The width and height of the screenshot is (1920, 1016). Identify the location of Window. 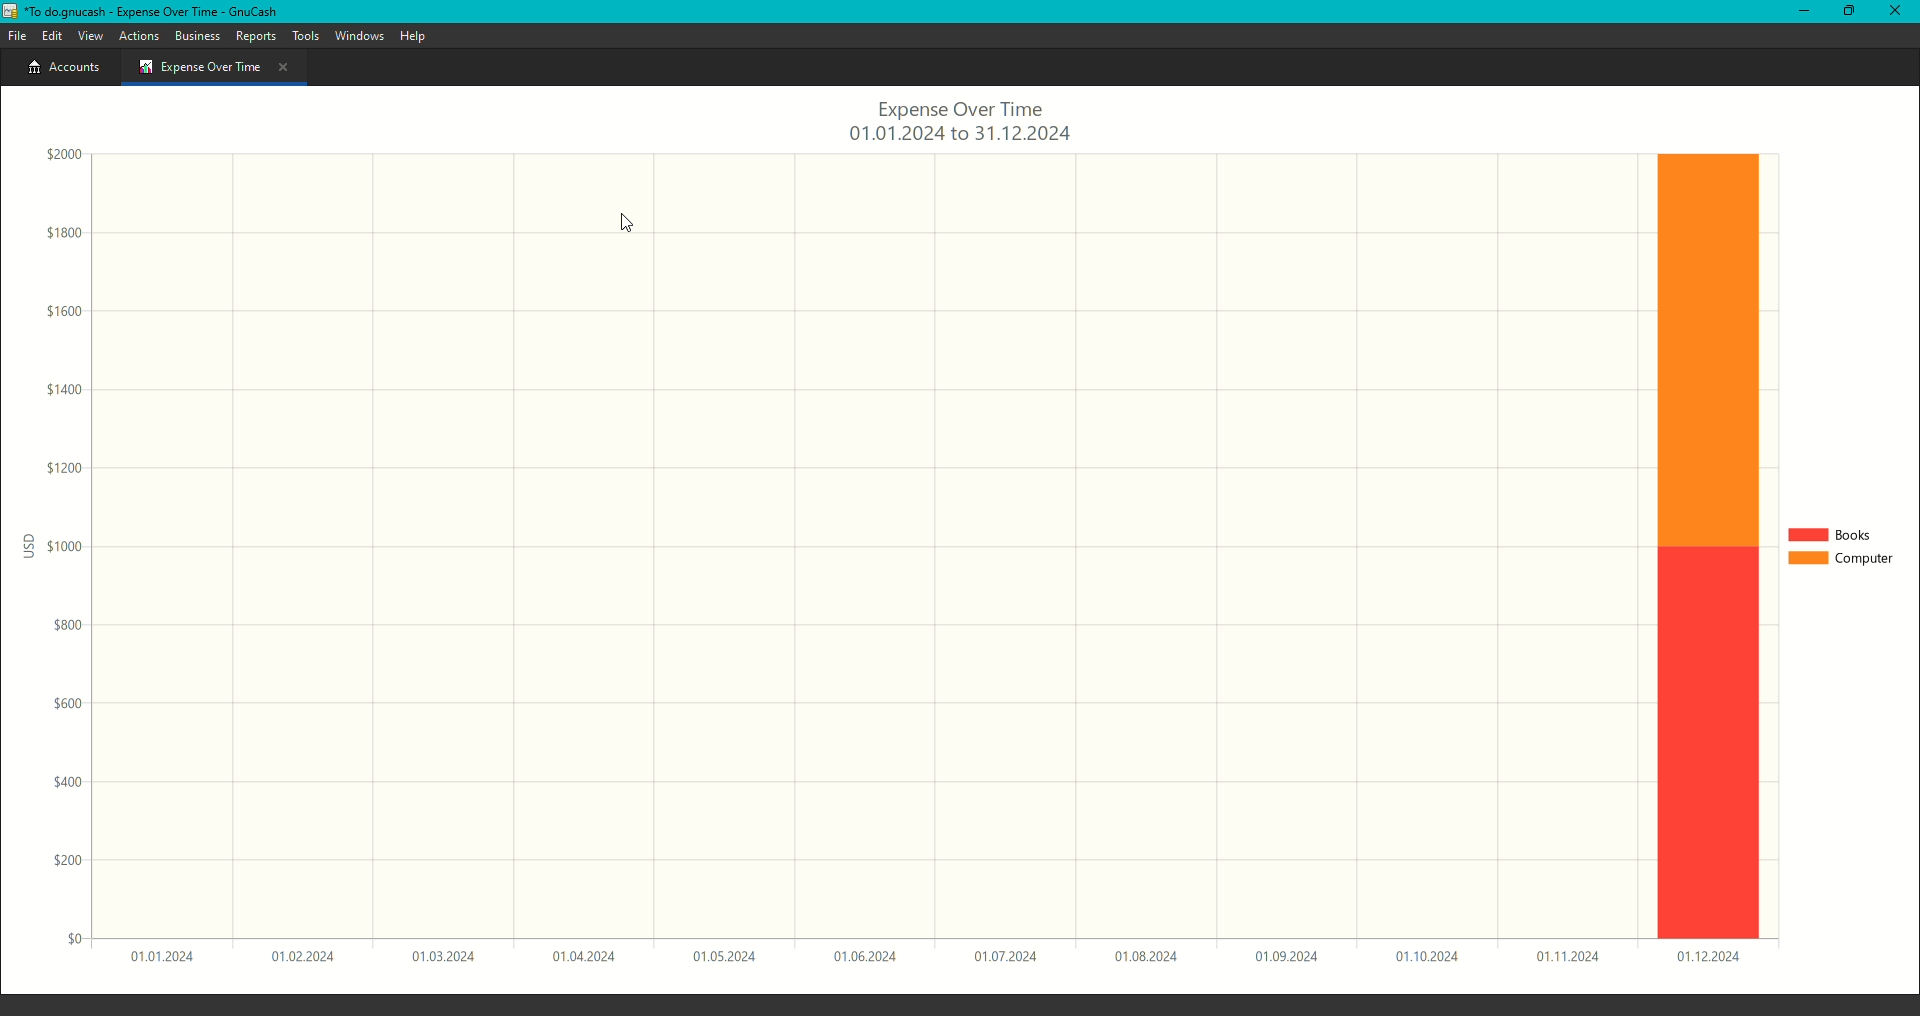
(357, 37).